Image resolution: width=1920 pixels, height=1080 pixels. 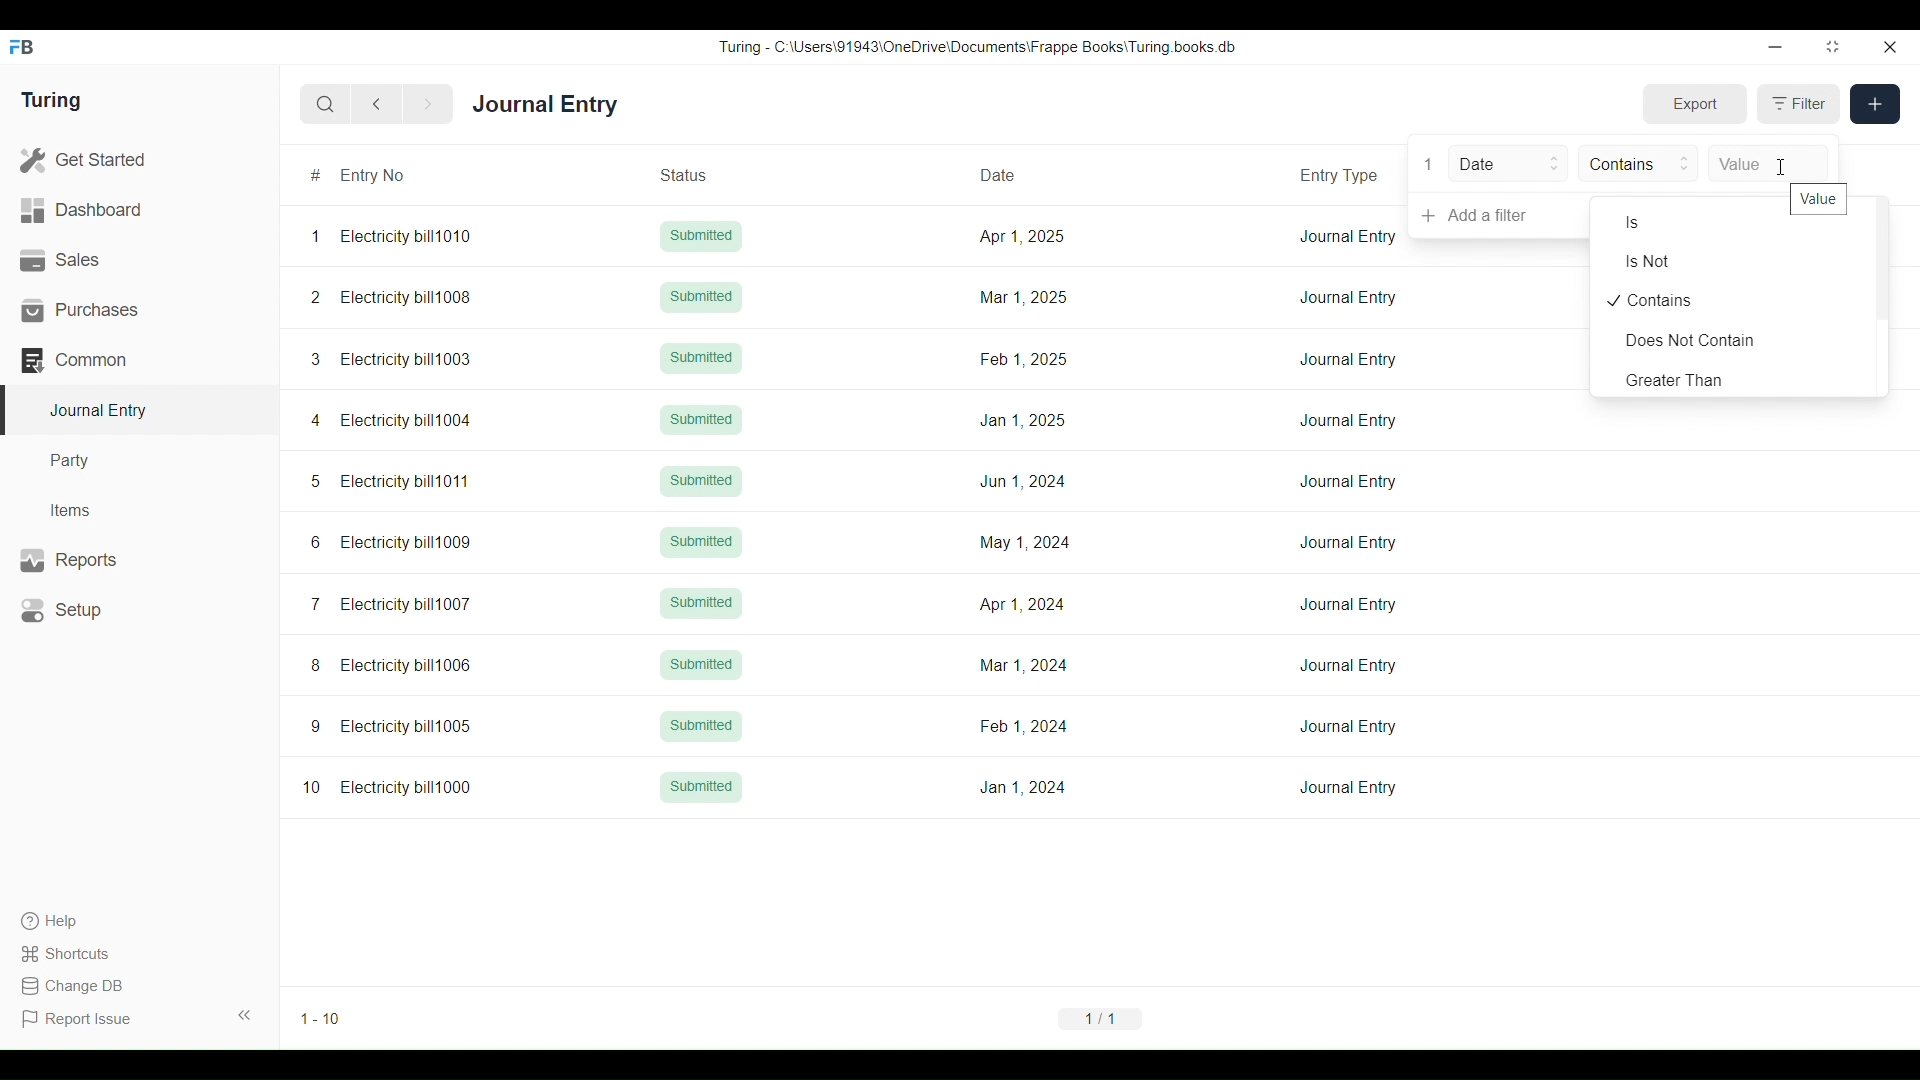 What do you see at coordinates (1343, 173) in the screenshot?
I see `Entry Type` at bounding box center [1343, 173].